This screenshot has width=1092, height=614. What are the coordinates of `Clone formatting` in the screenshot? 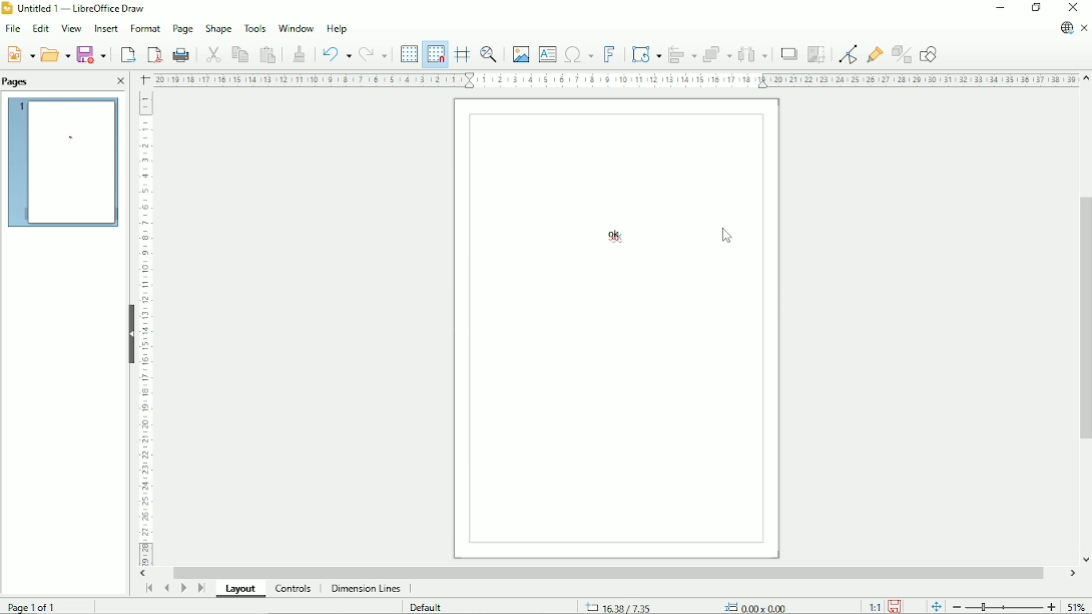 It's located at (299, 53).